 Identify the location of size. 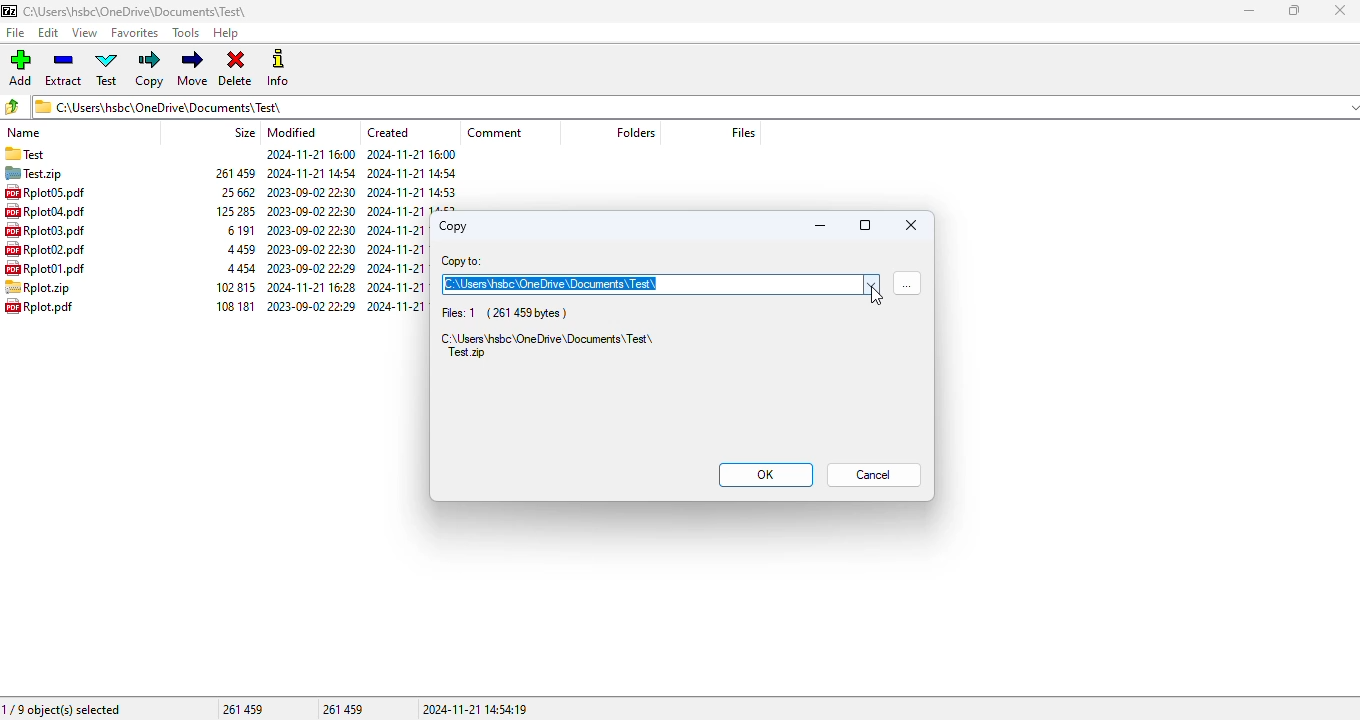
(232, 173).